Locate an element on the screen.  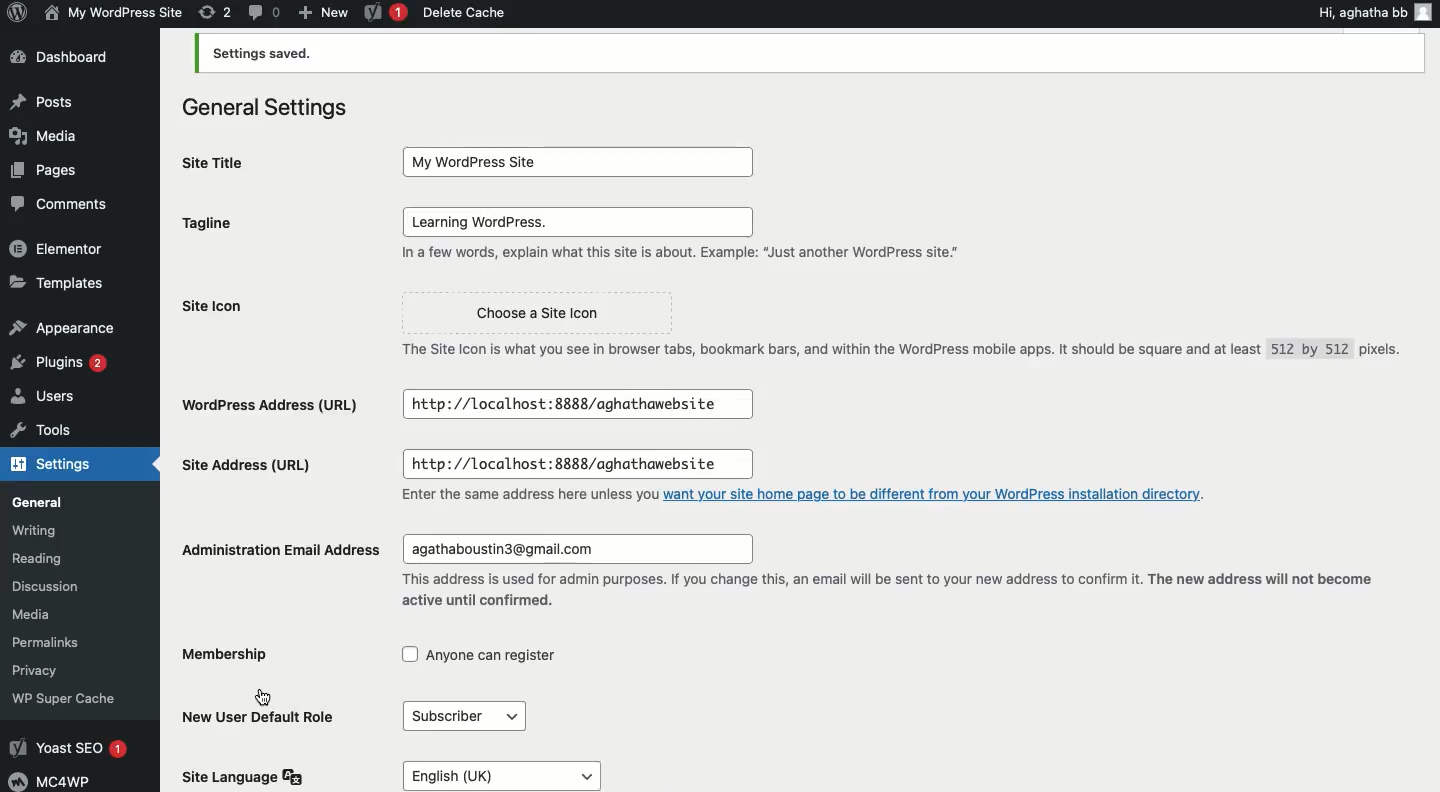
Choose a Site Icon is located at coordinates (515, 307).